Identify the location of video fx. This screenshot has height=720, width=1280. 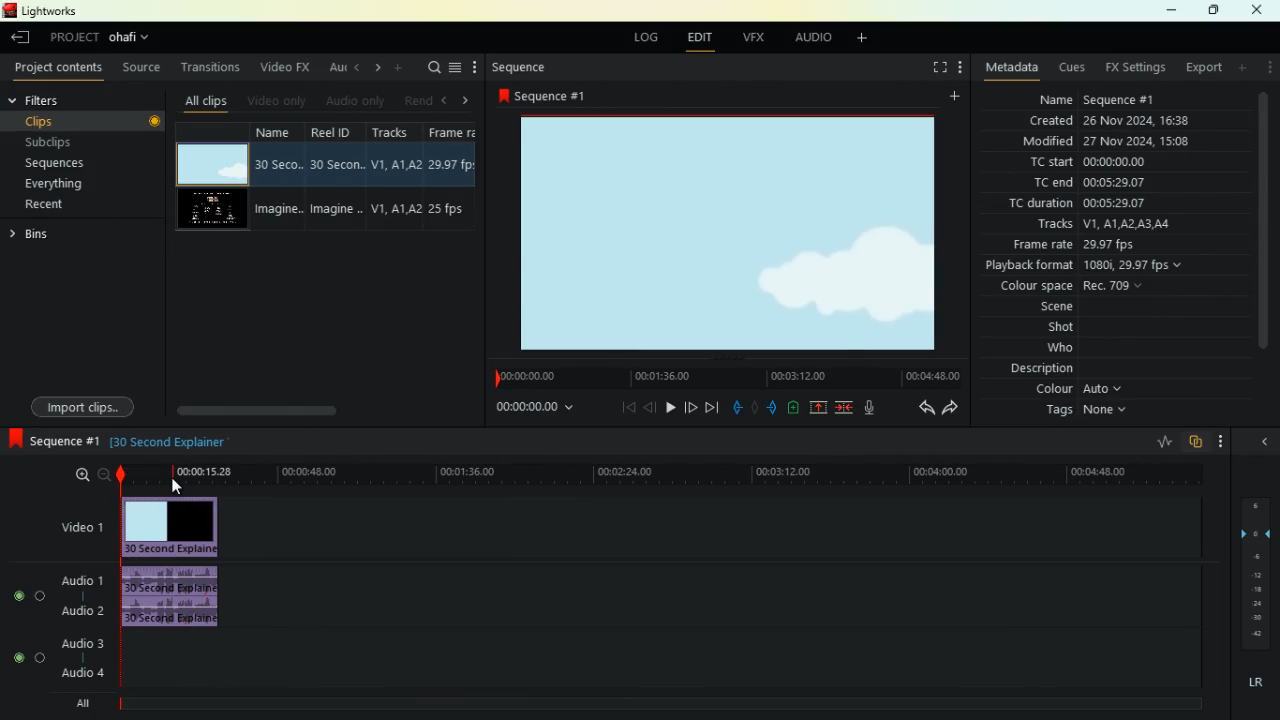
(286, 67).